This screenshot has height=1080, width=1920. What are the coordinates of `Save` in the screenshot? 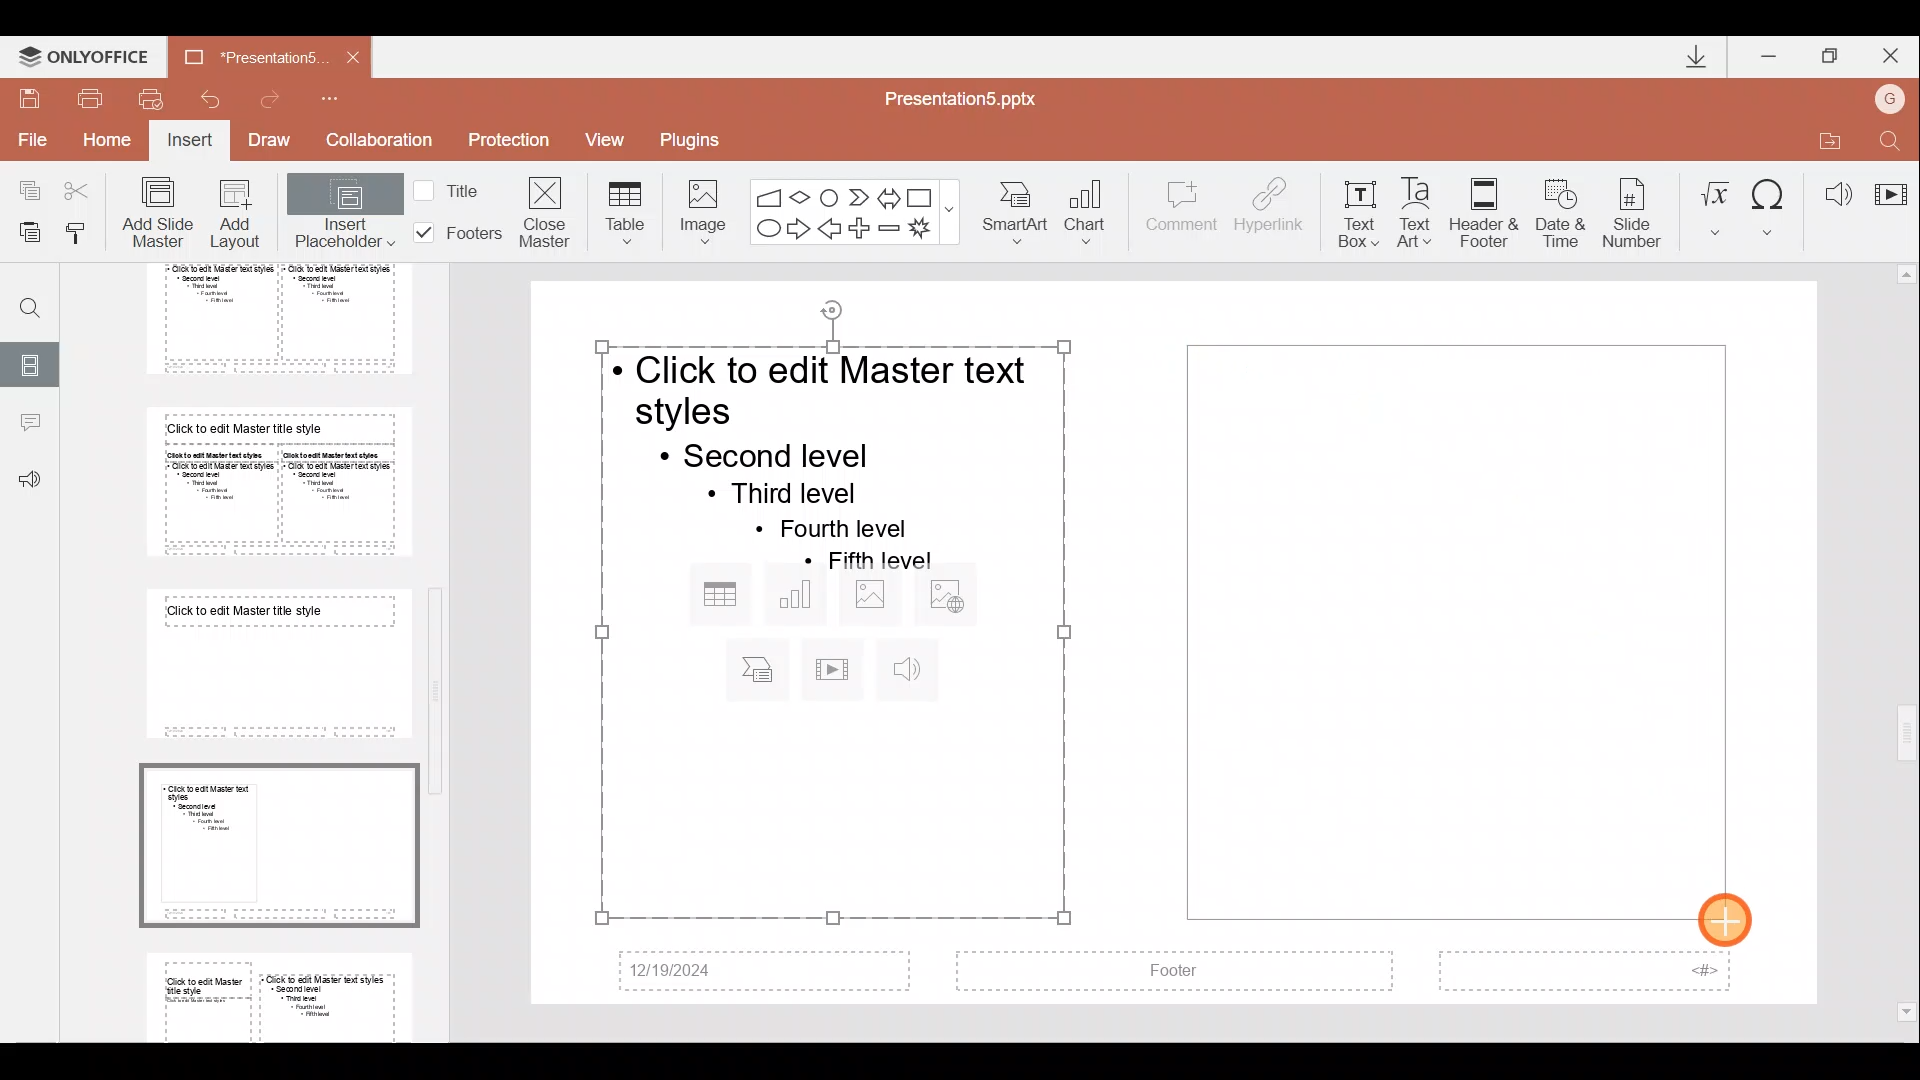 It's located at (30, 96).